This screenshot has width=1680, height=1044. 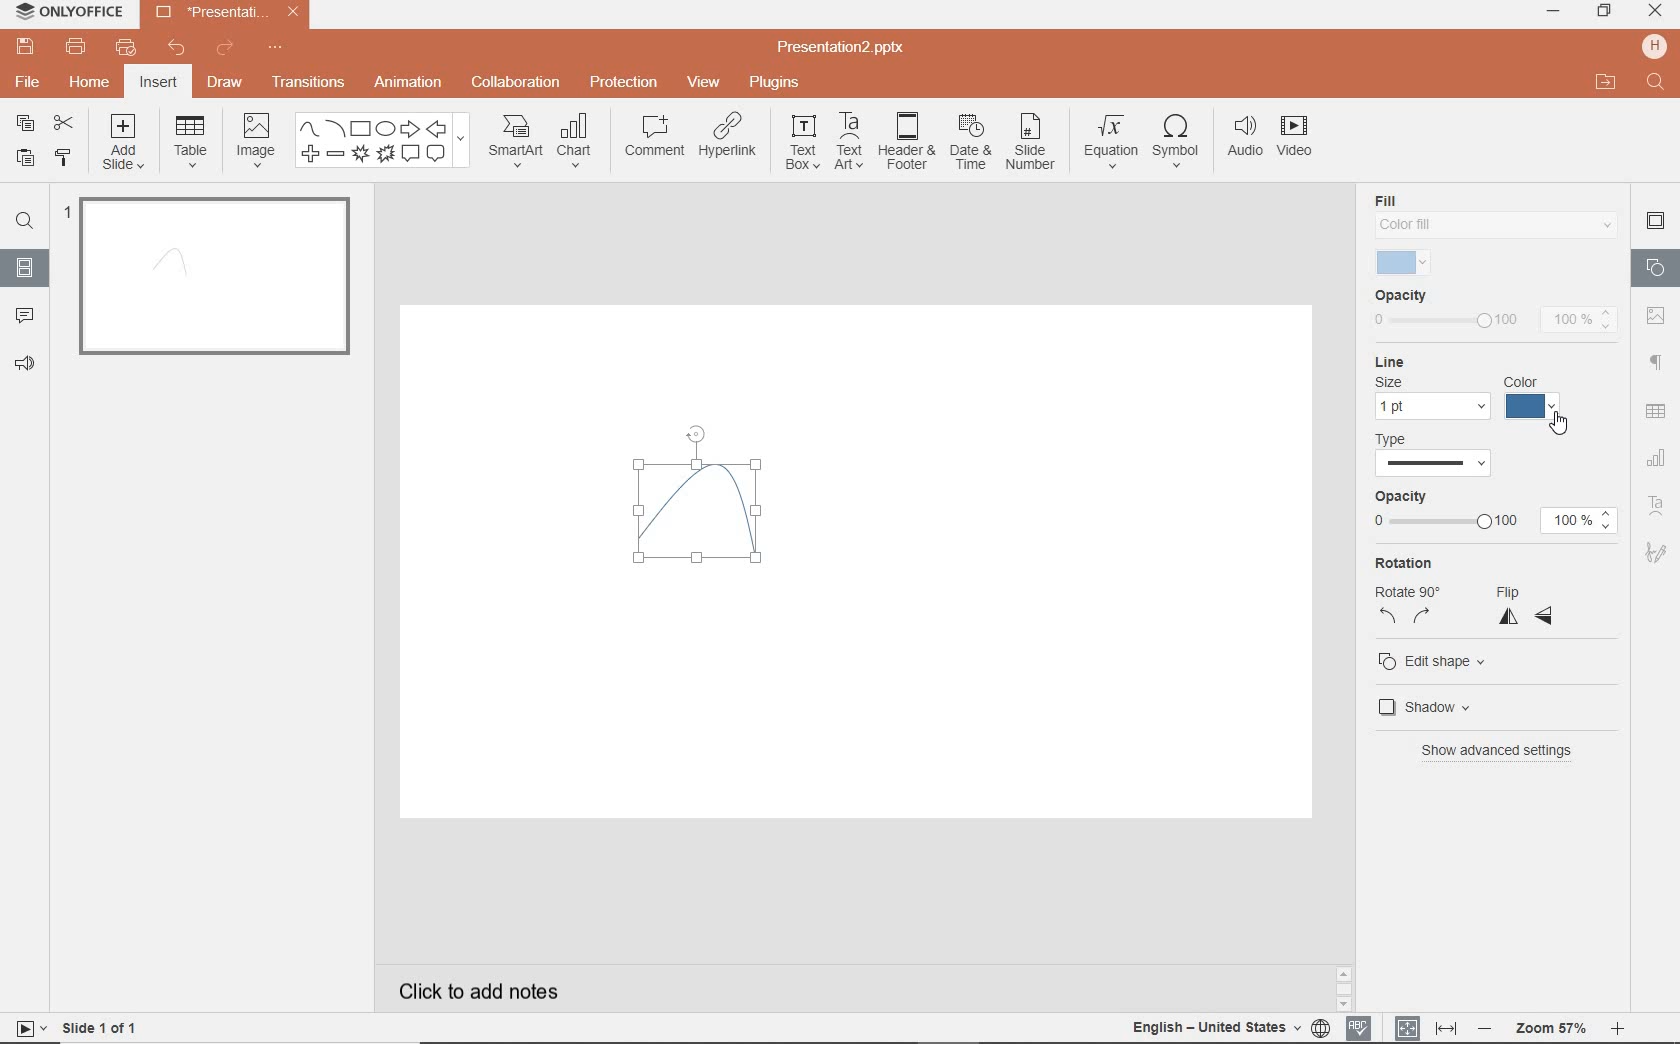 What do you see at coordinates (1654, 361) in the screenshot?
I see `PARAGRAPH SETTINGS` at bounding box center [1654, 361].